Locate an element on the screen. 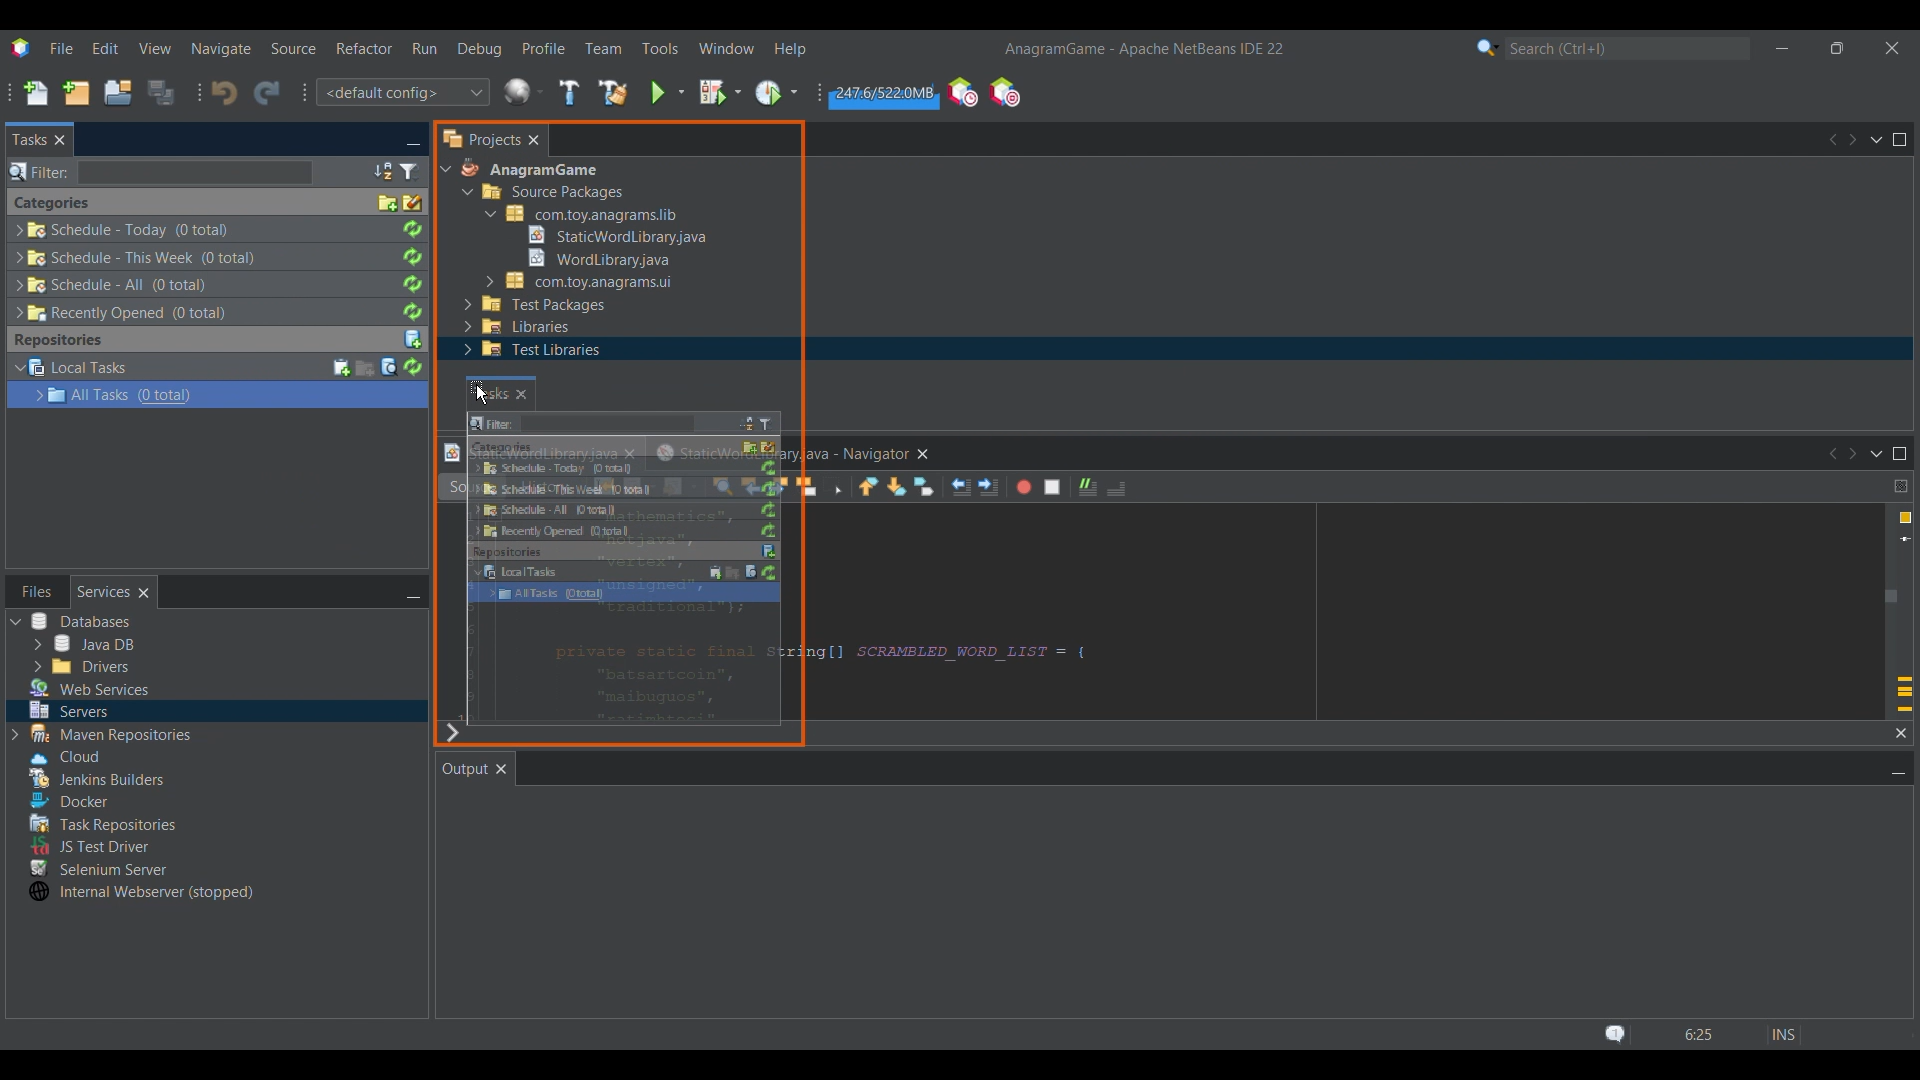 This screenshot has width=1920, height=1080. Set tasks window sorting is located at coordinates (383, 172).